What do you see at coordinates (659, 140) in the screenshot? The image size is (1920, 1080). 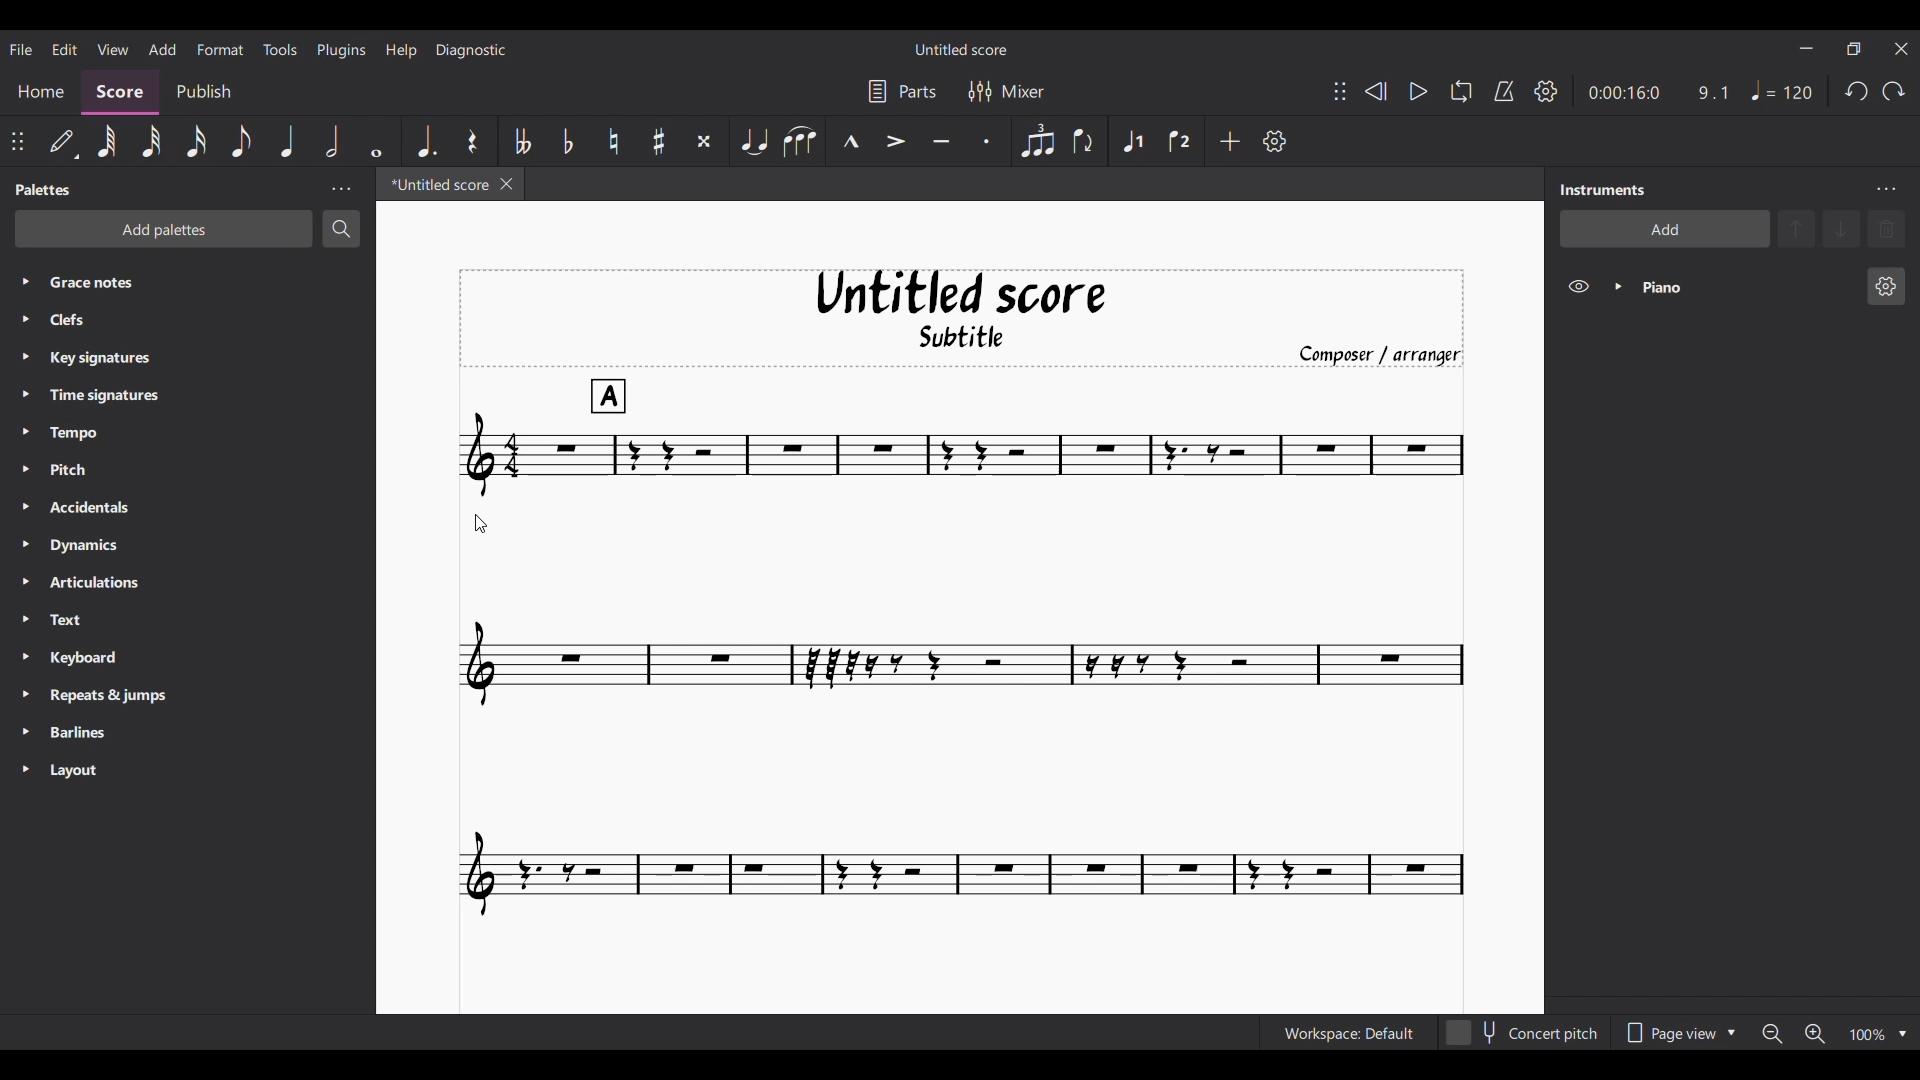 I see `Toggle sharp` at bounding box center [659, 140].